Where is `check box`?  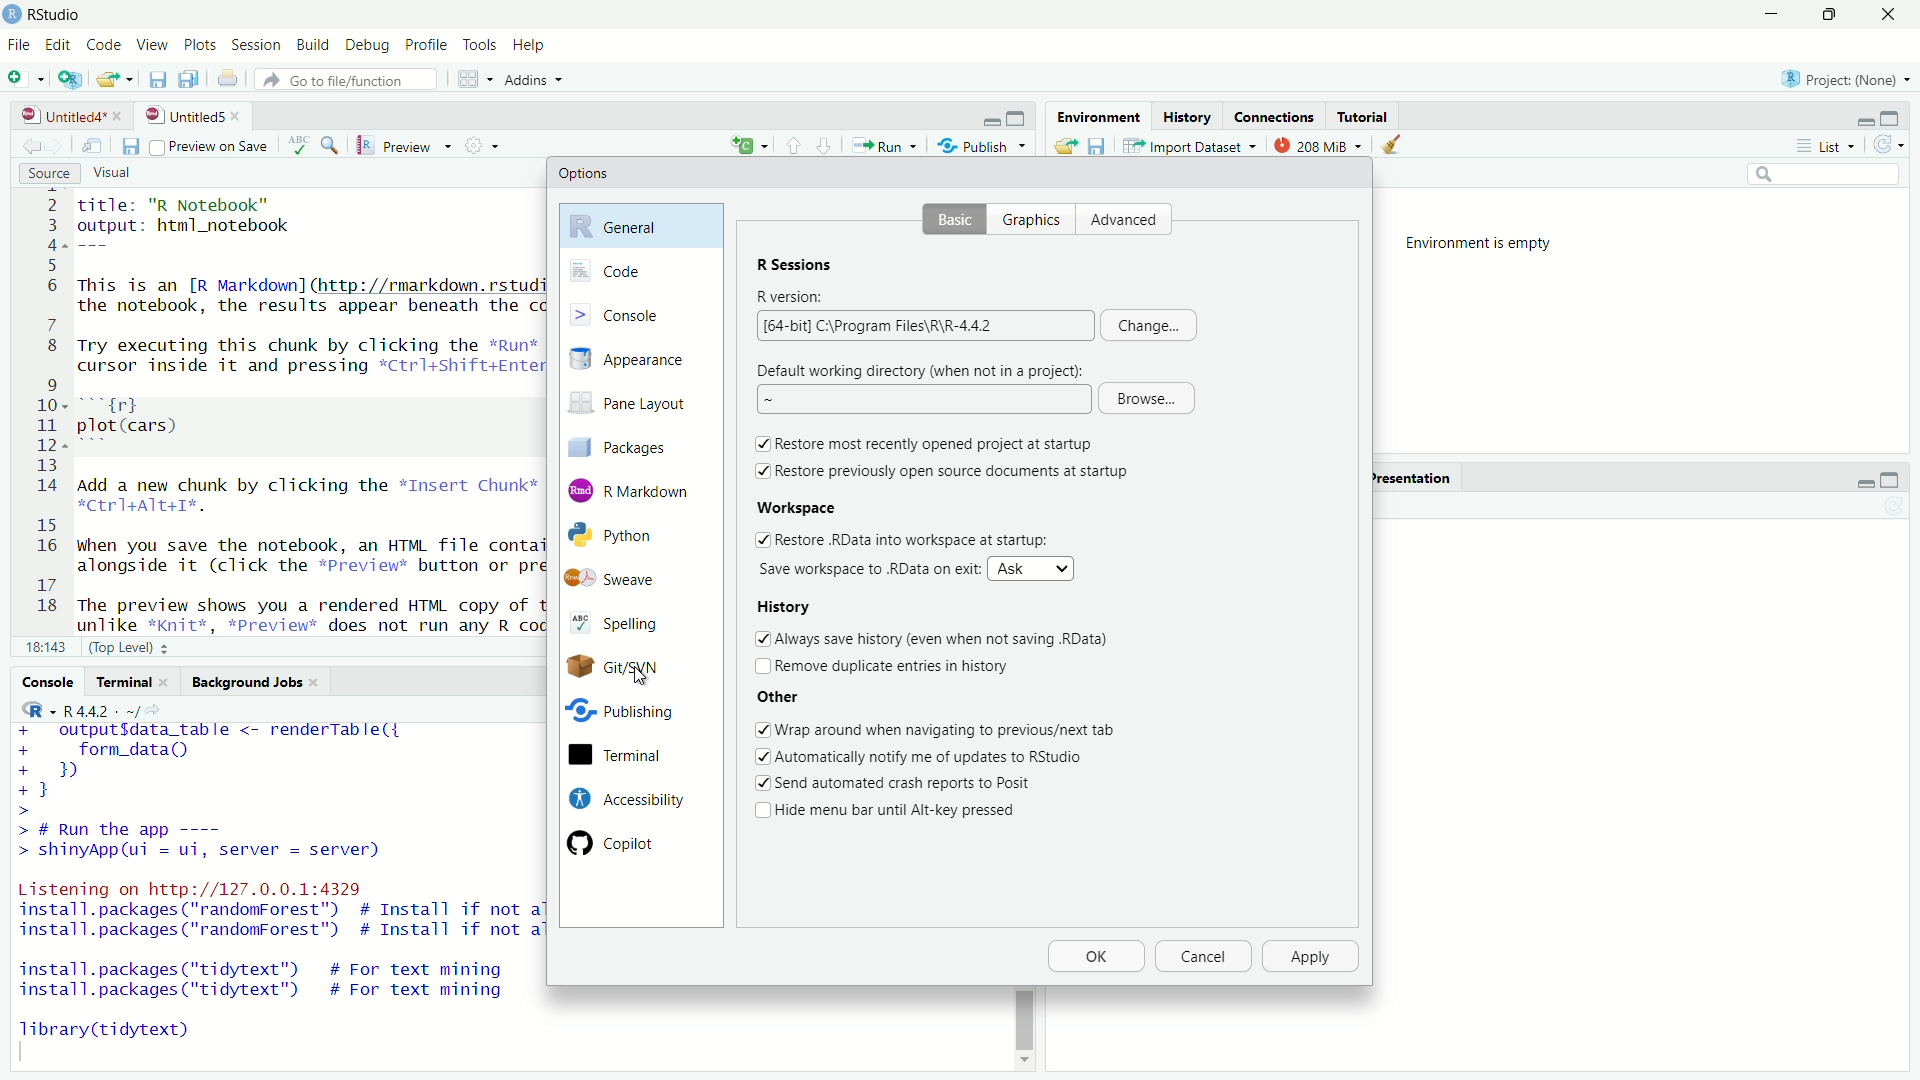
check box is located at coordinates (758, 445).